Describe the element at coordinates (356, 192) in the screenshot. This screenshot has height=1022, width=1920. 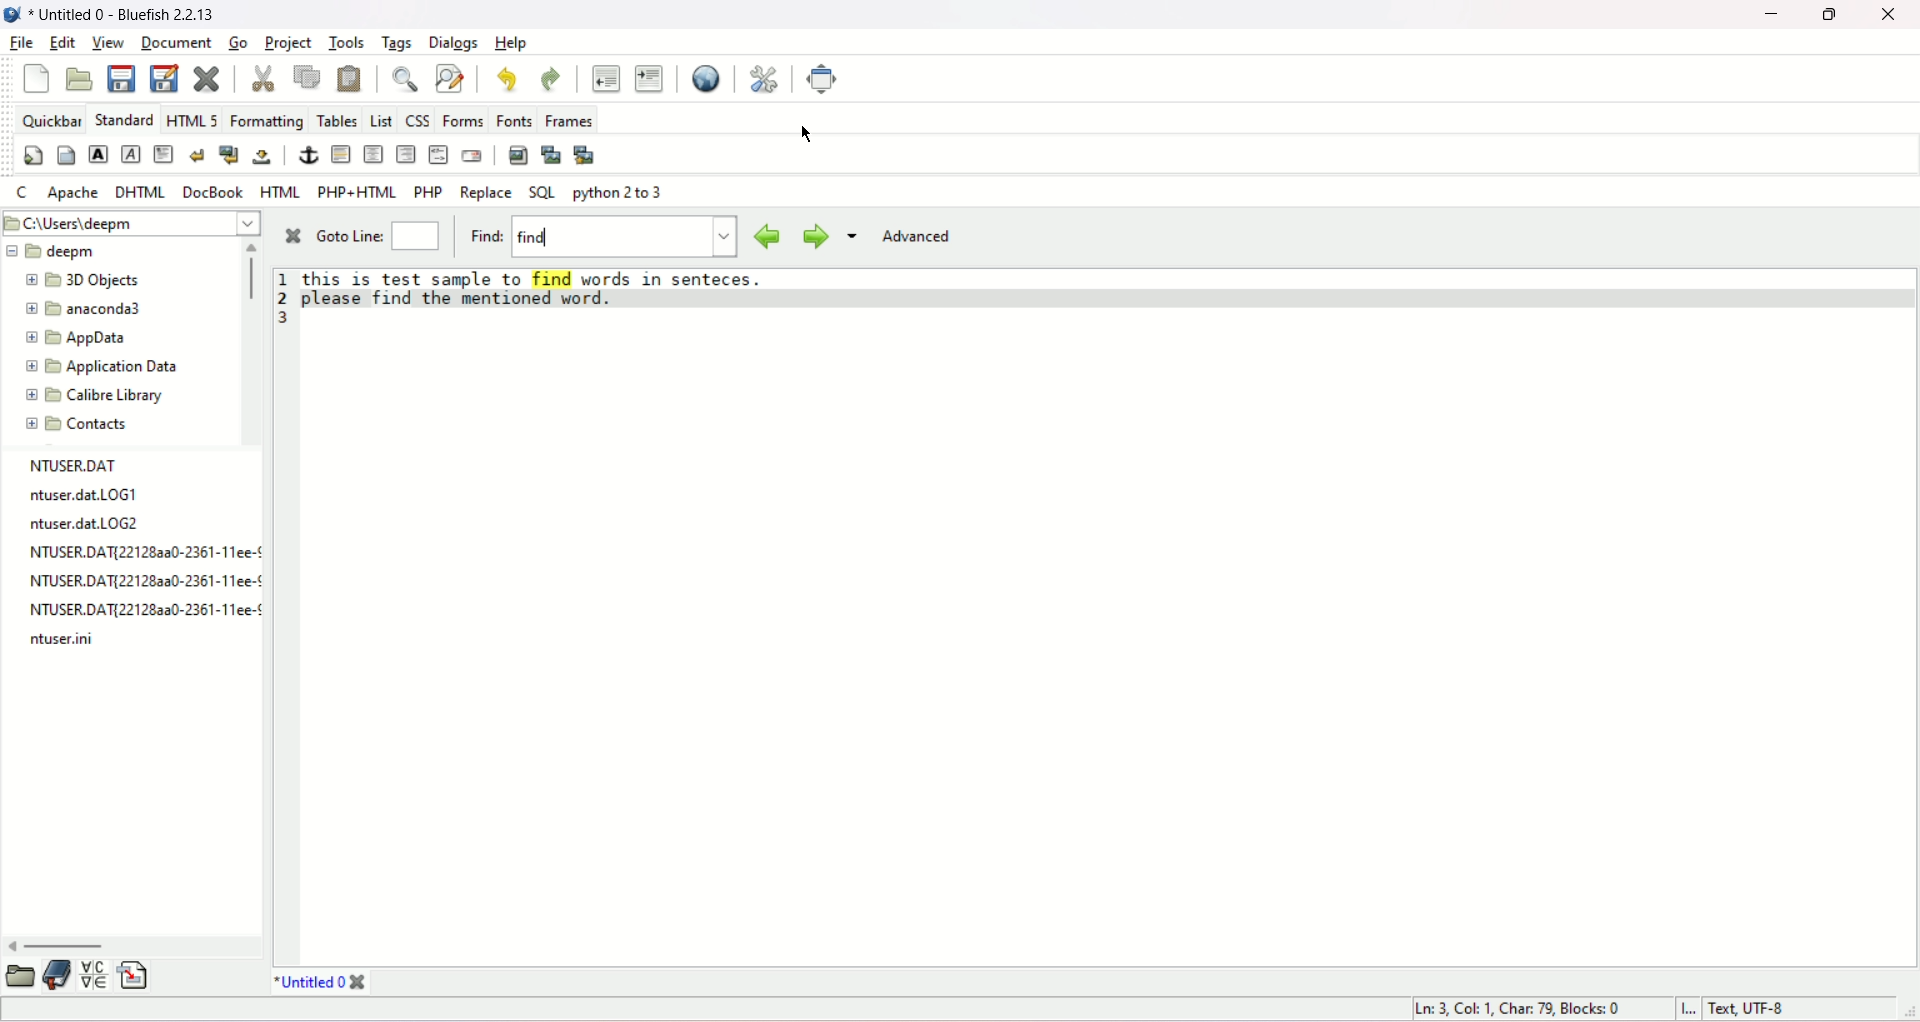
I see `PHP+HTML` at that location.